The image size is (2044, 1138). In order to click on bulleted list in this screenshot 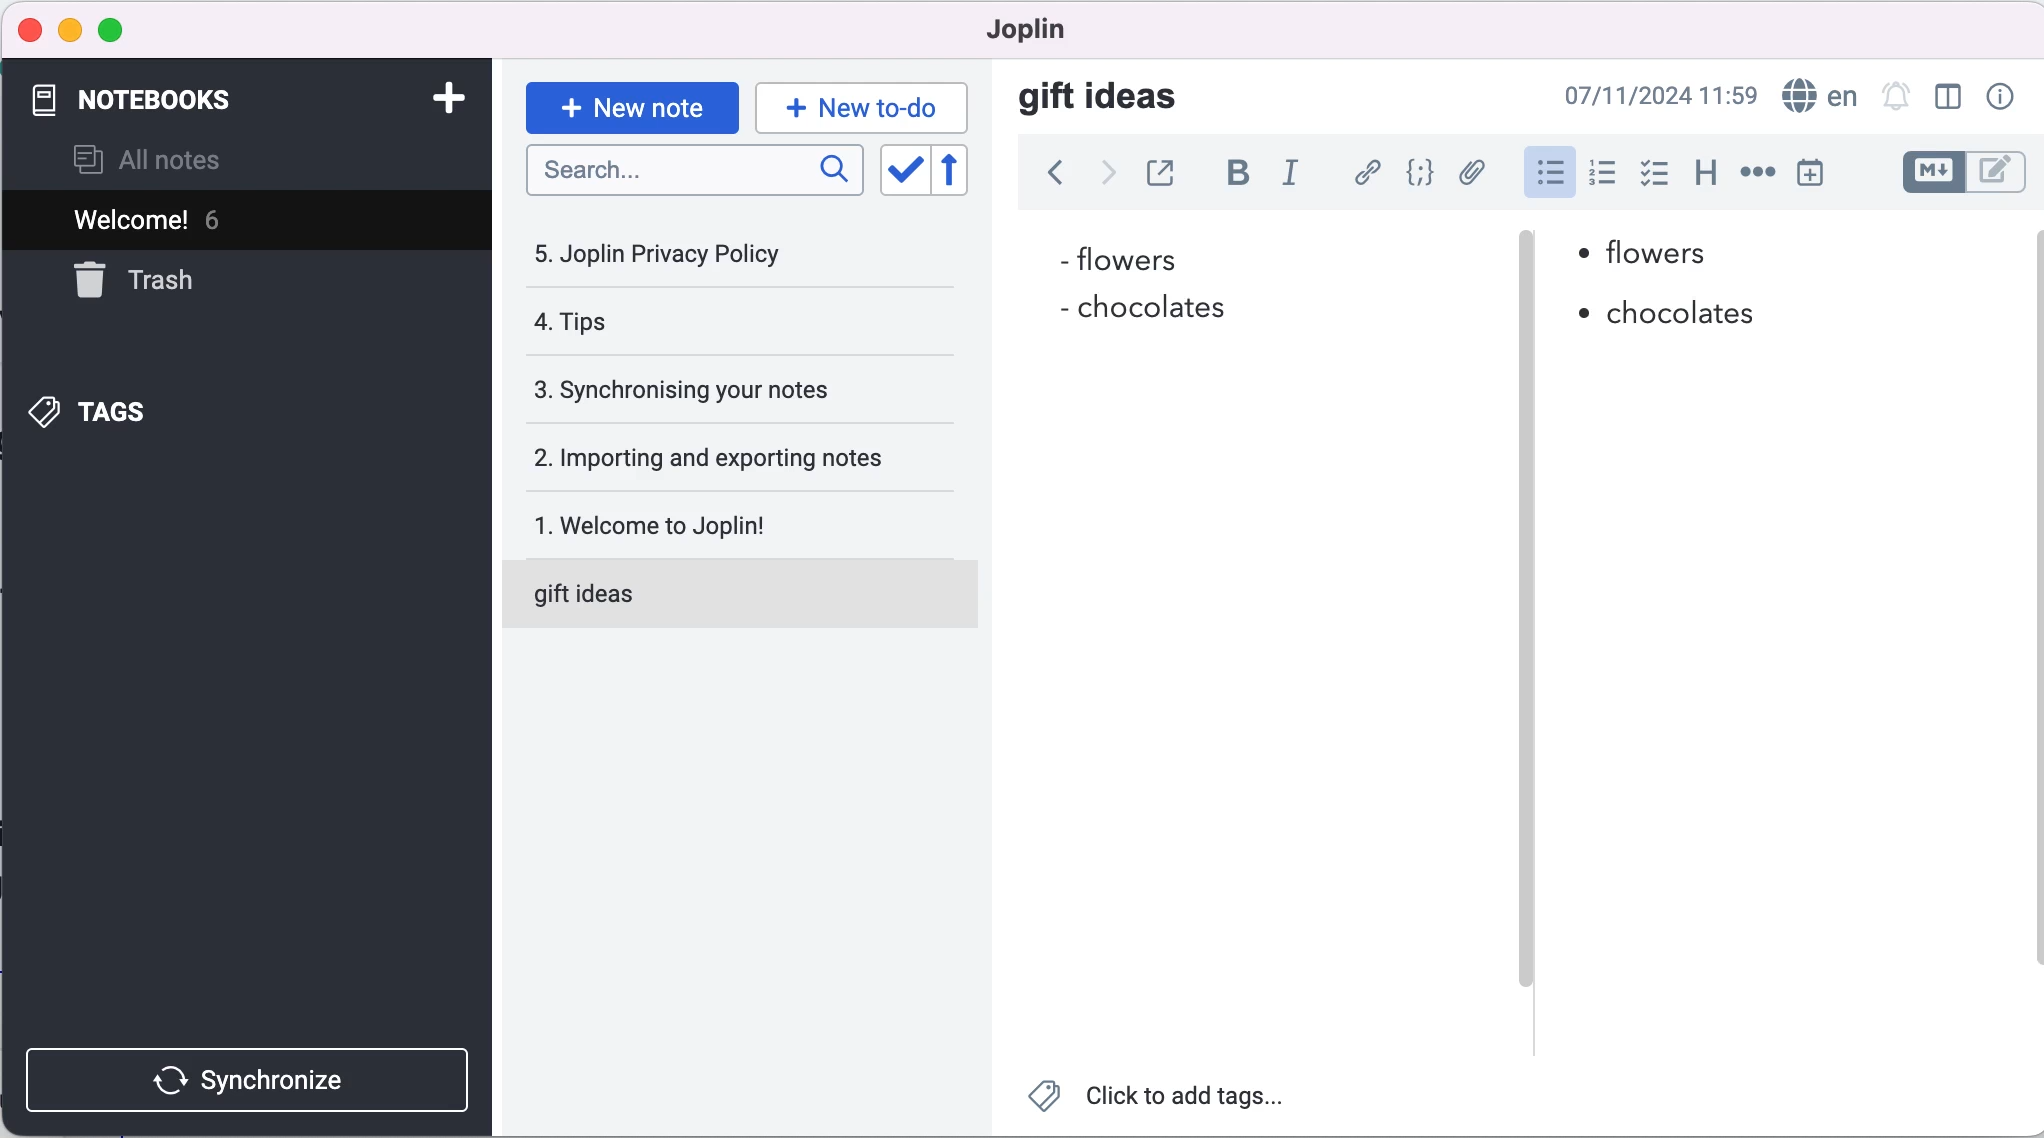, I will do `click(1547, 171)`.